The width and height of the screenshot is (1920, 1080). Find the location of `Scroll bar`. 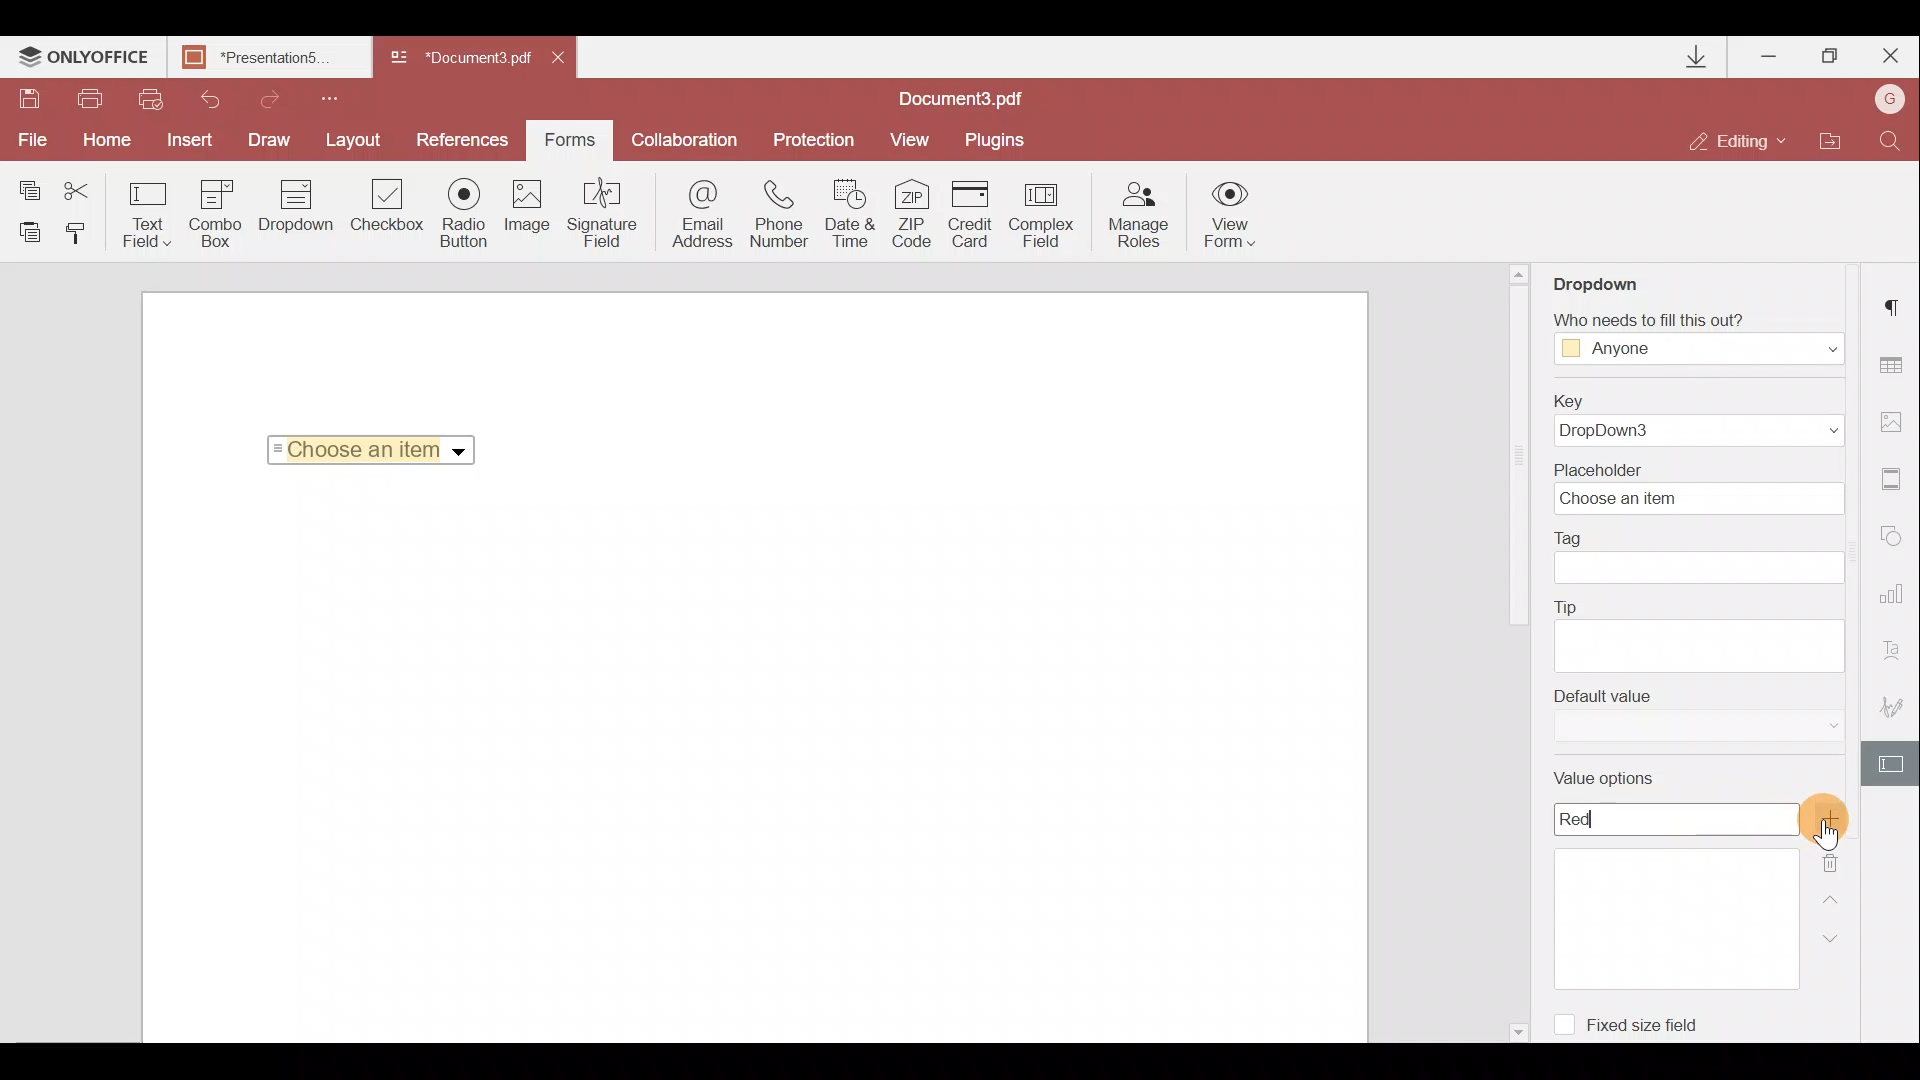

Scroll bar is located at coordinates (1517, 461).